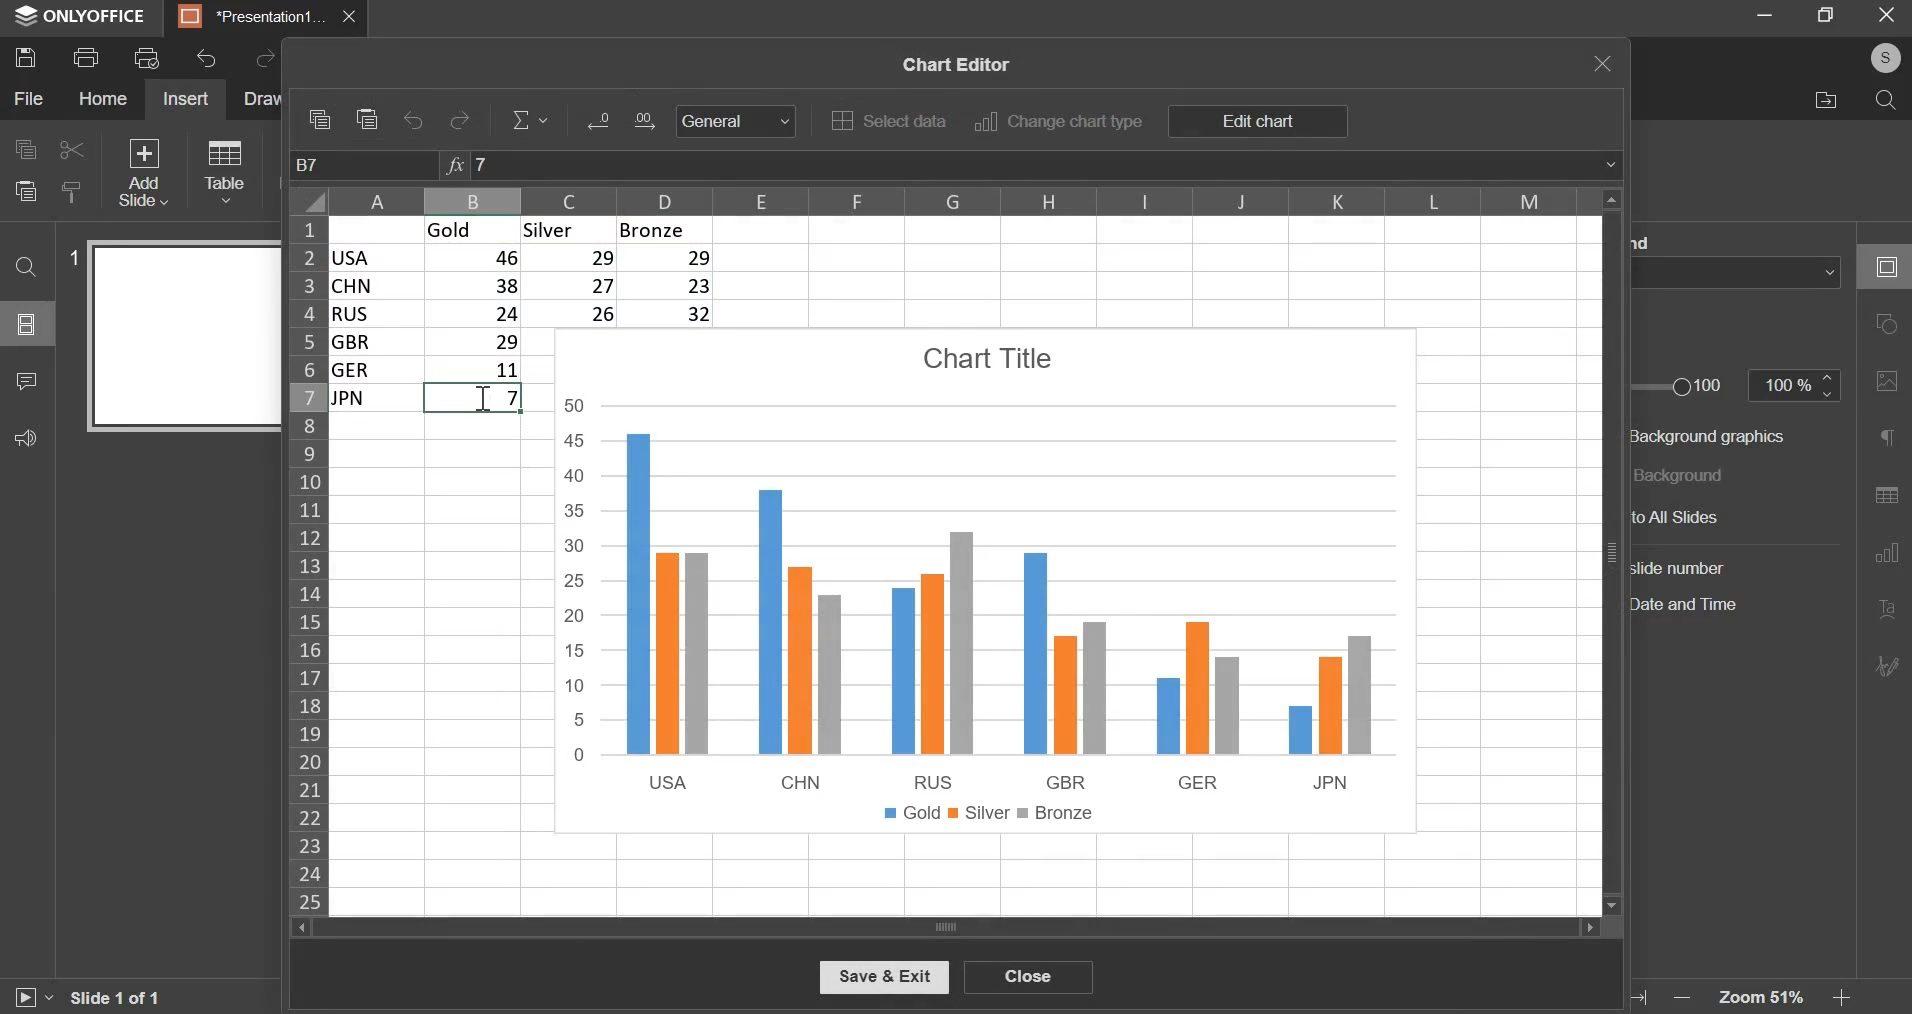  Describe the element at coordinates (222, 170) in the screenshot. I see `table` at that location.